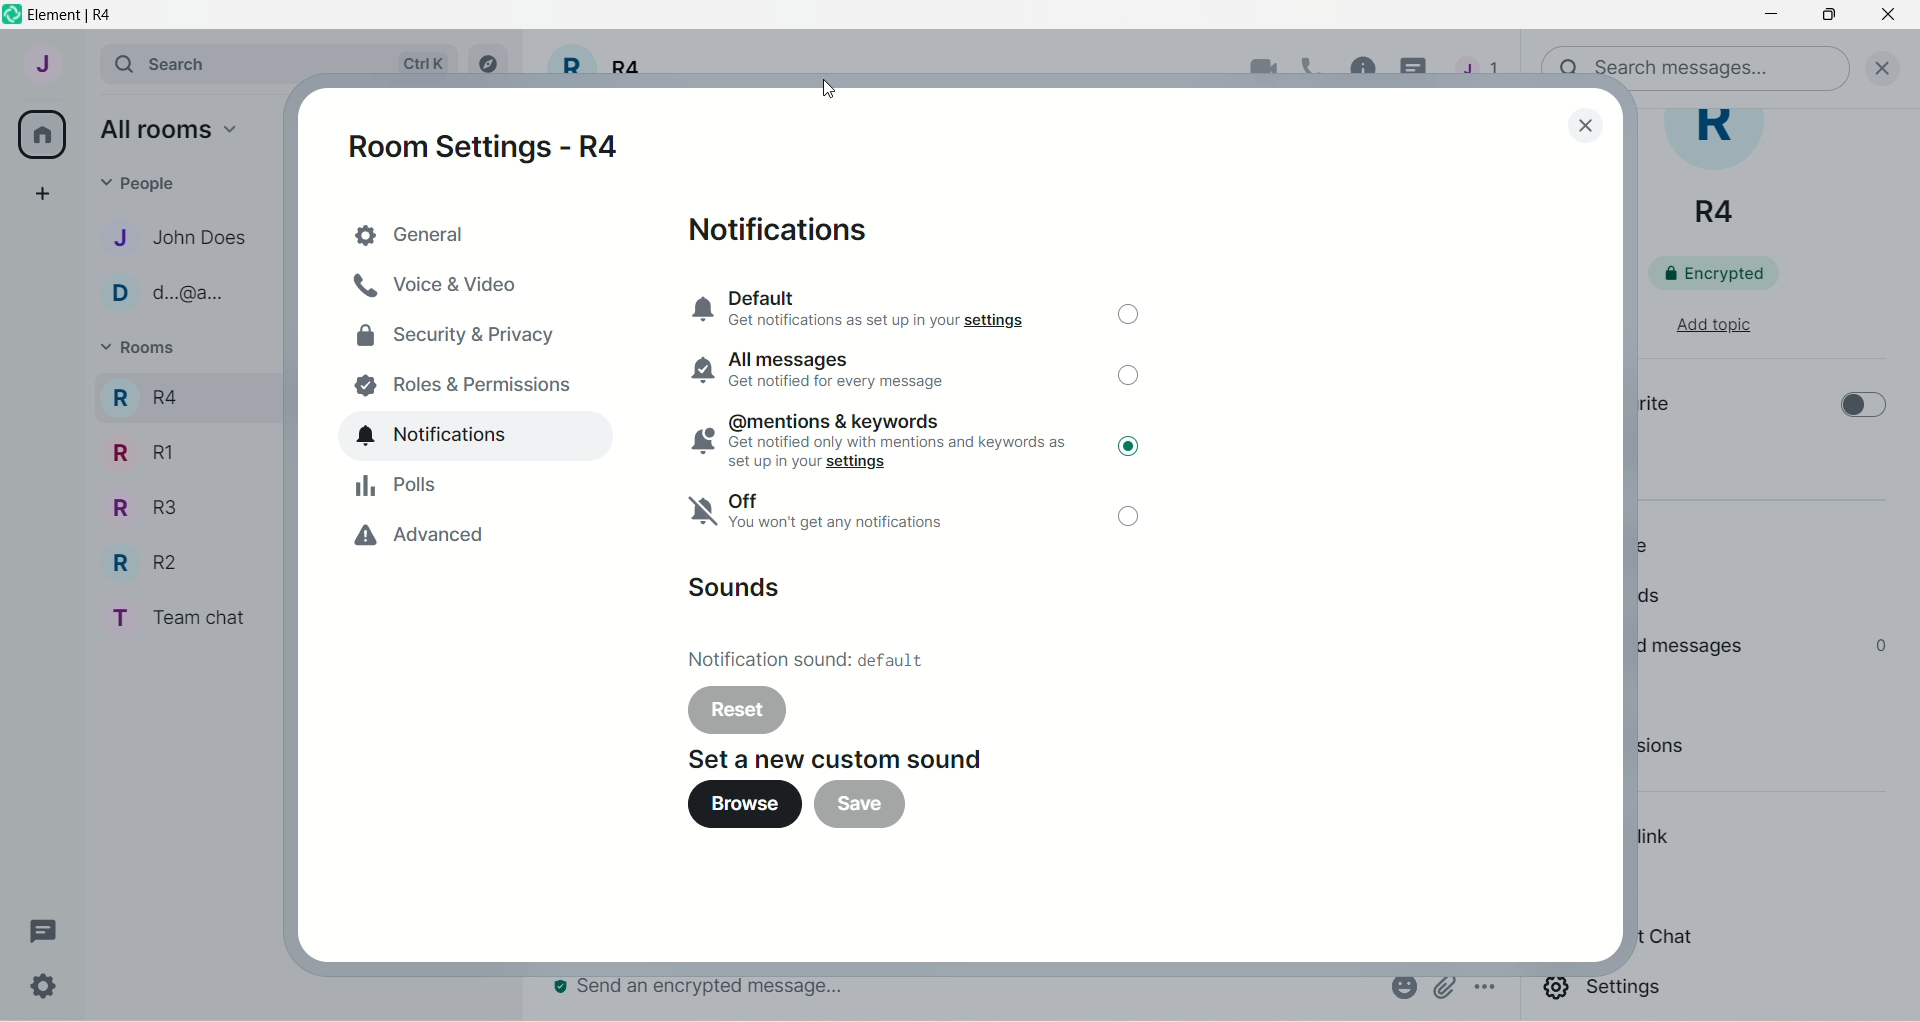 The image size is (1920, 1022). I want to click on Cursor, so click(1146, 459).